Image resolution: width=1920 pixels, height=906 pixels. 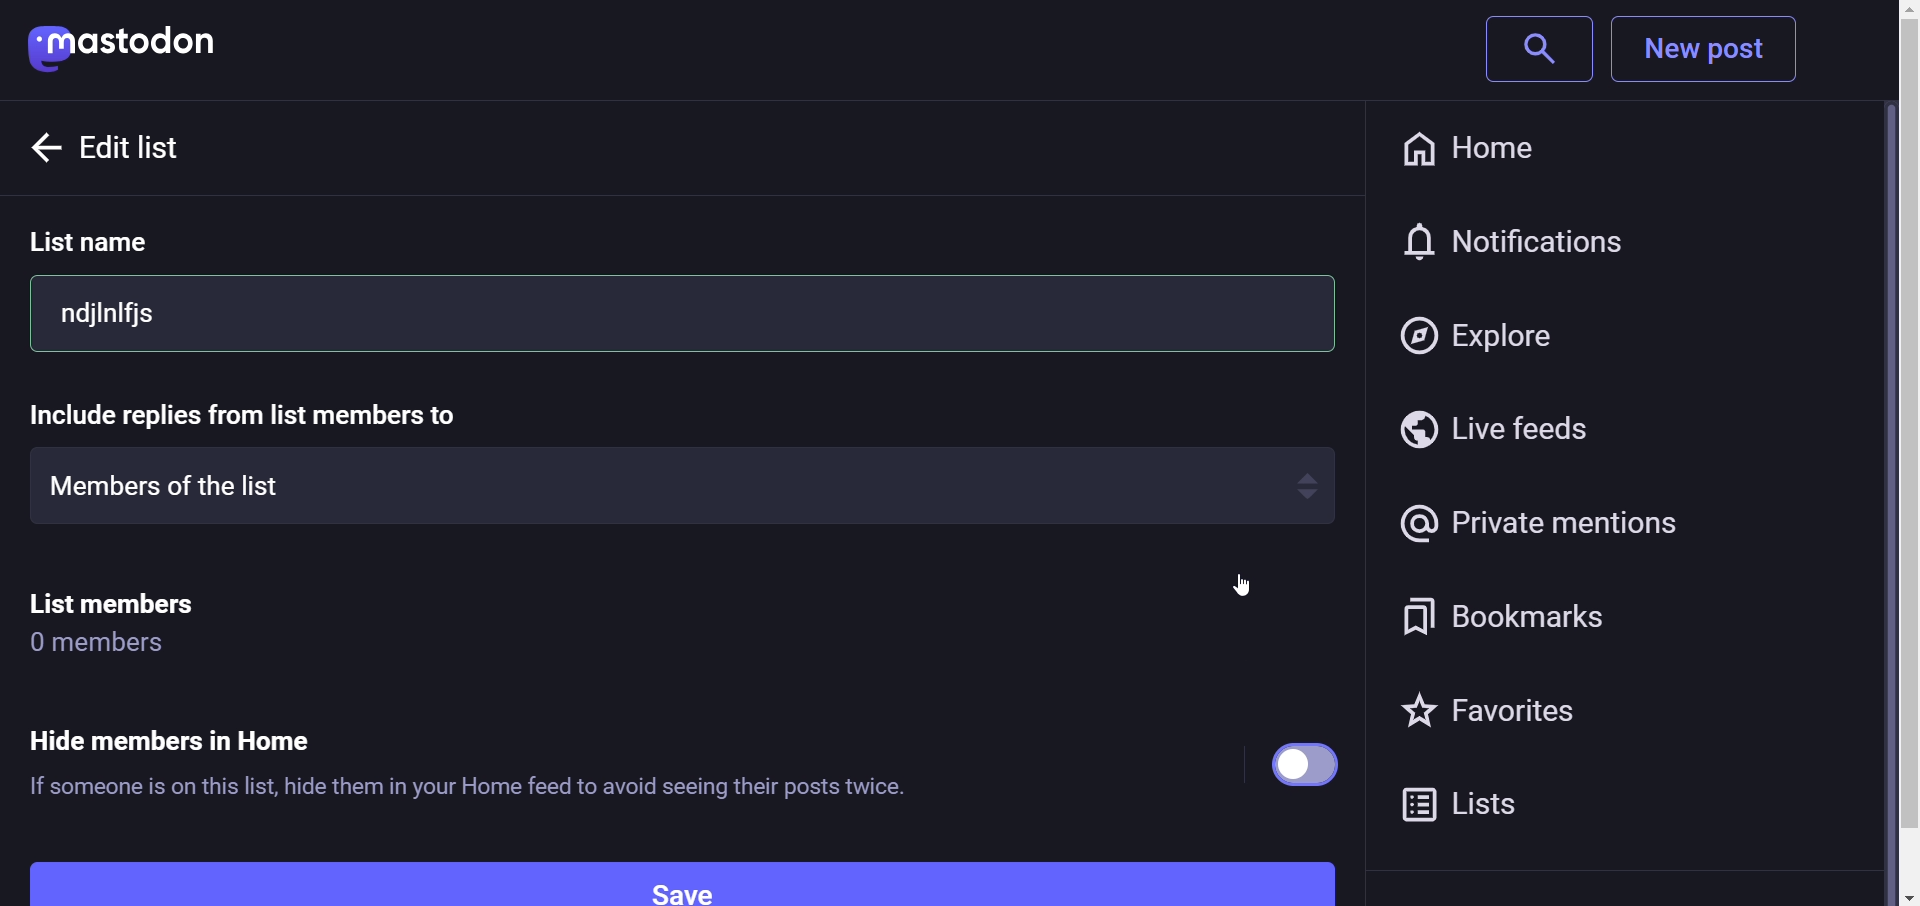 I want to click on New Post, so click(x=1709, y=50).